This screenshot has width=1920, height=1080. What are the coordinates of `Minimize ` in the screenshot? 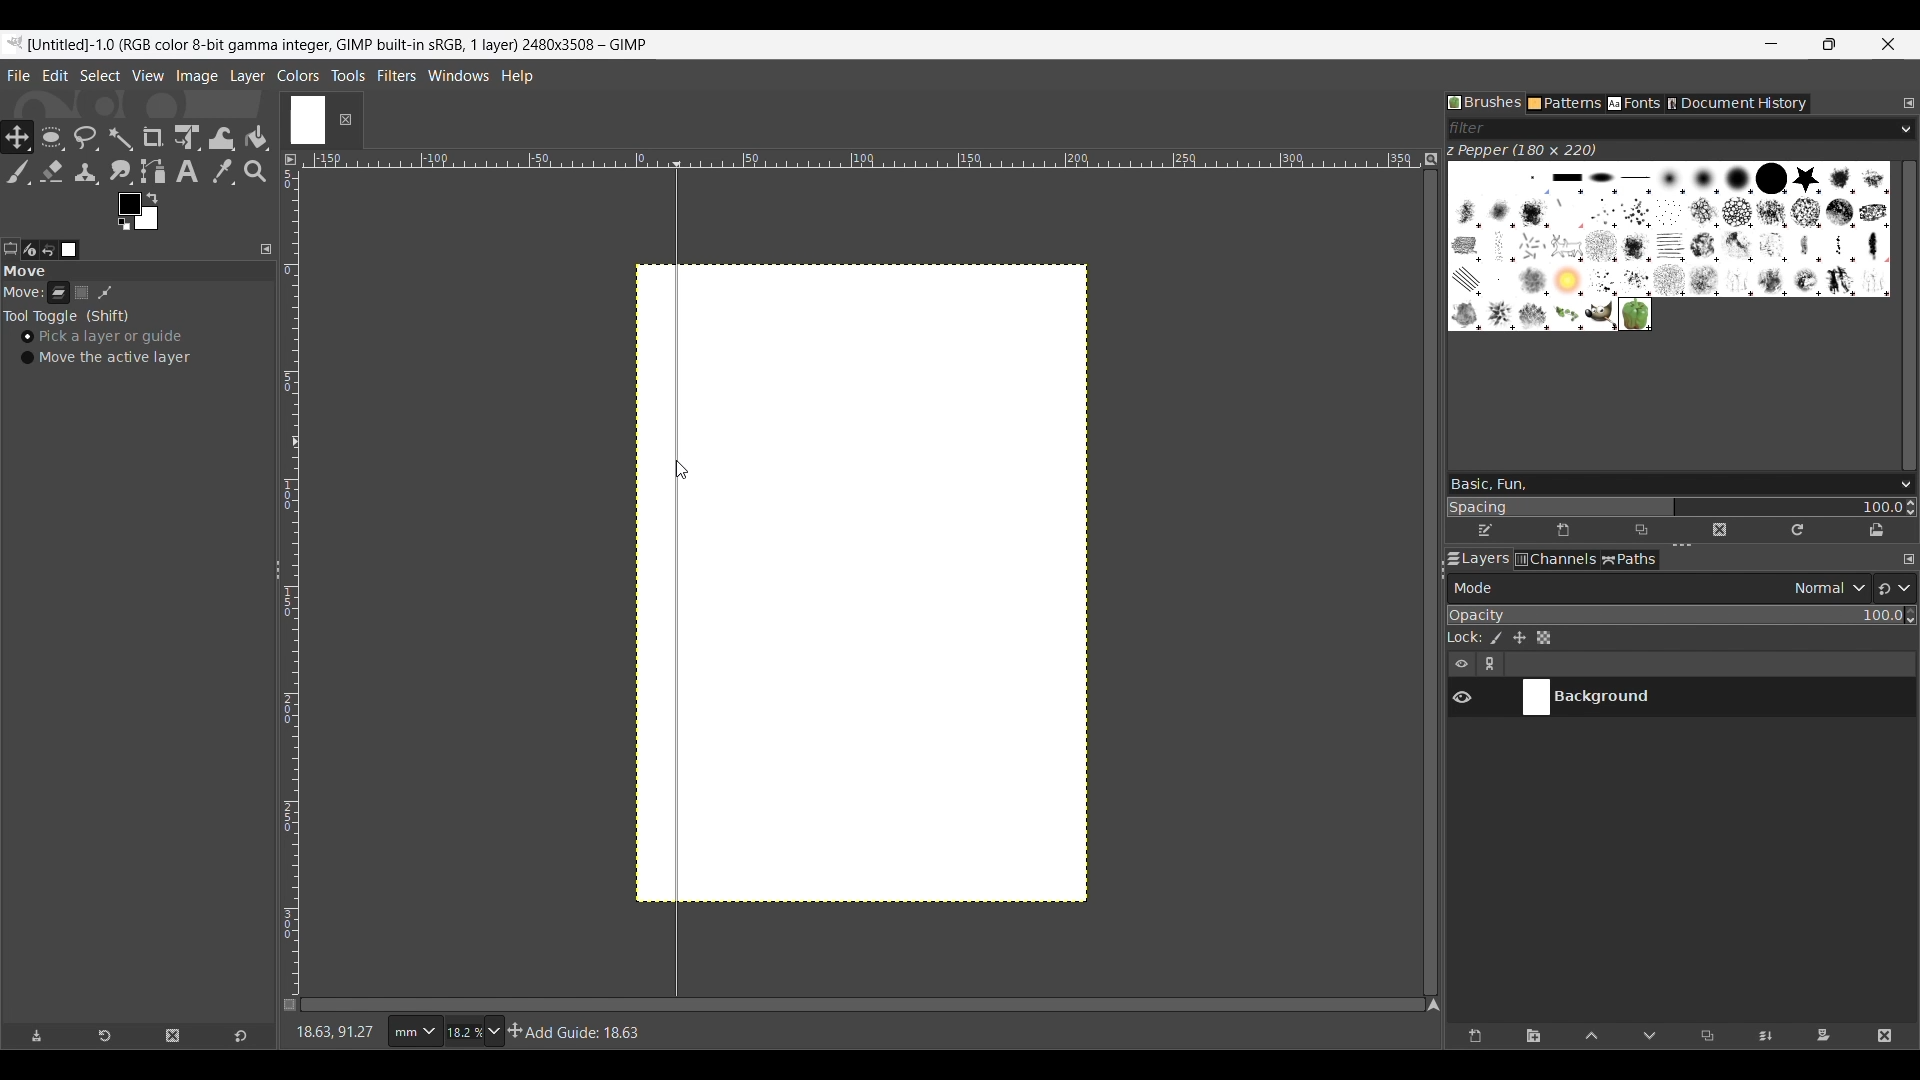 It's located at (1772, 44).